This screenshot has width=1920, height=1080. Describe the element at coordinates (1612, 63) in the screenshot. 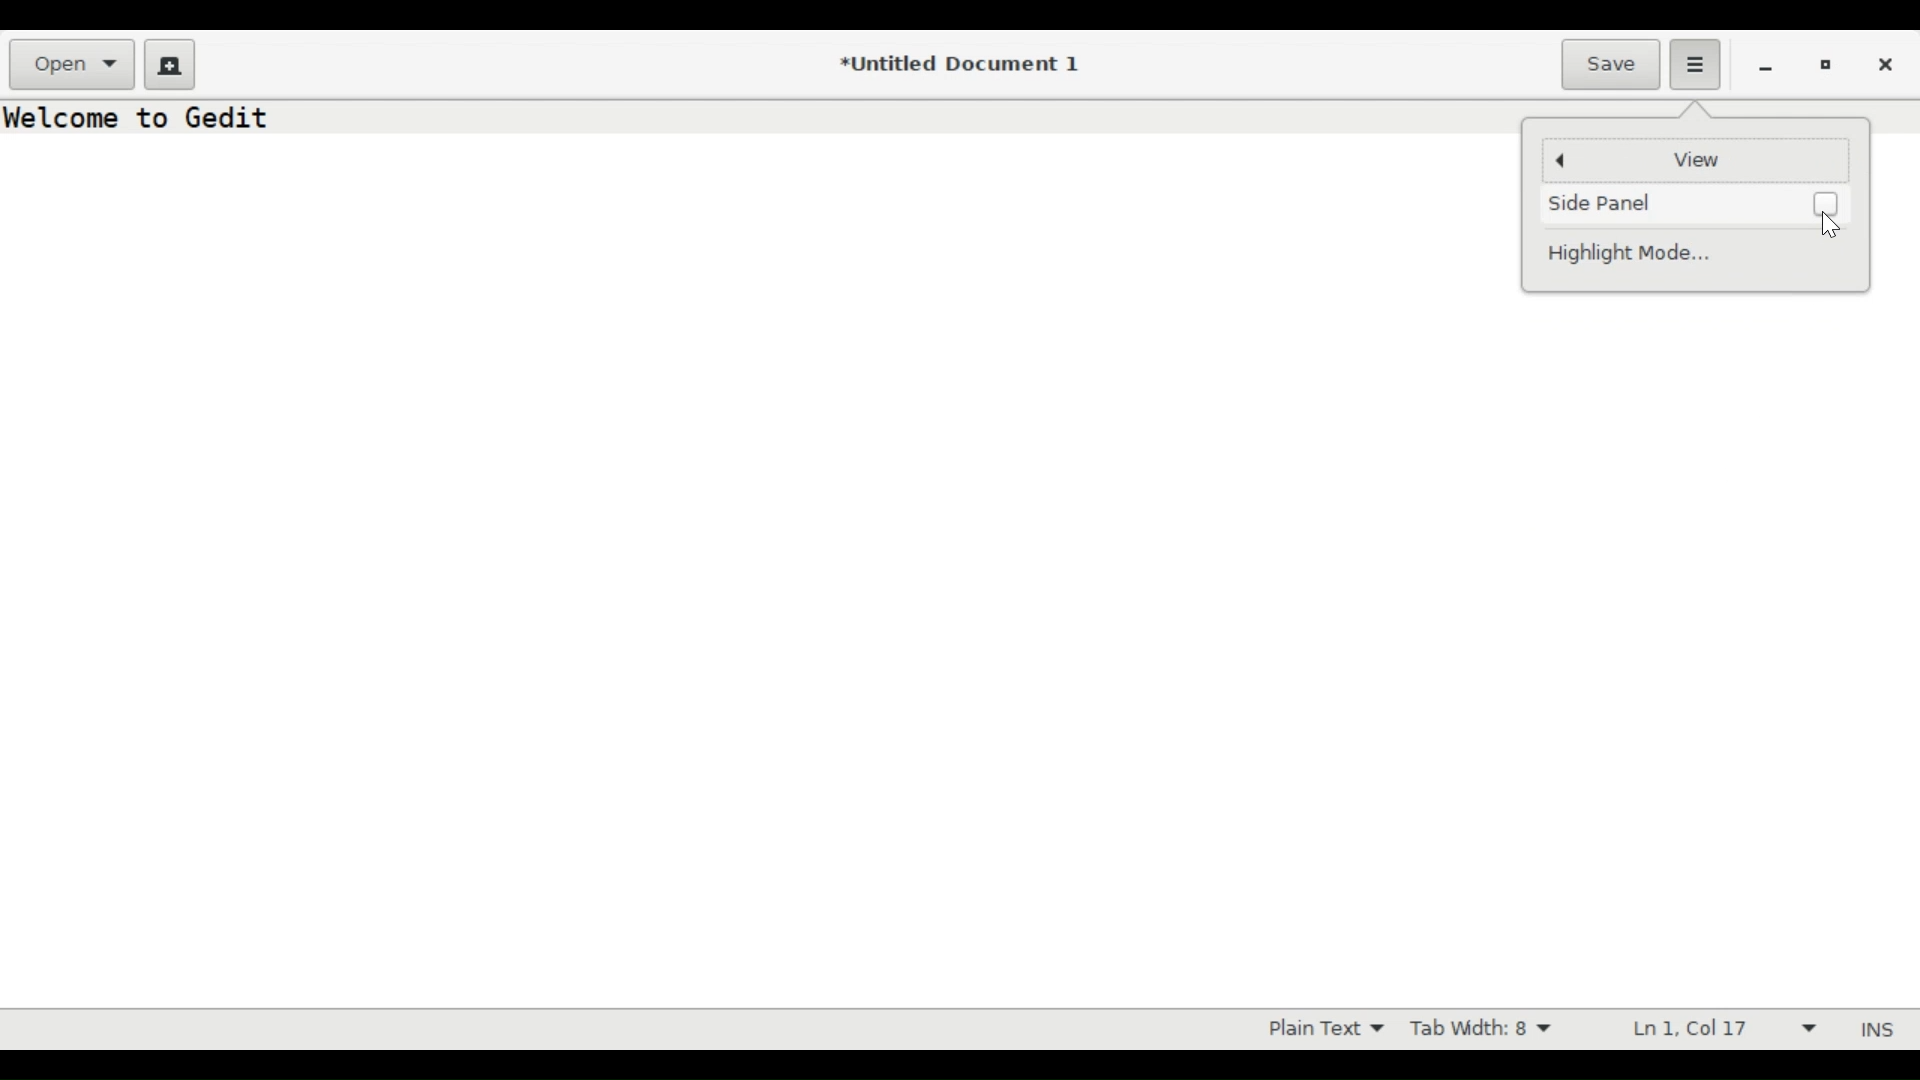

I see `Save` at that location.